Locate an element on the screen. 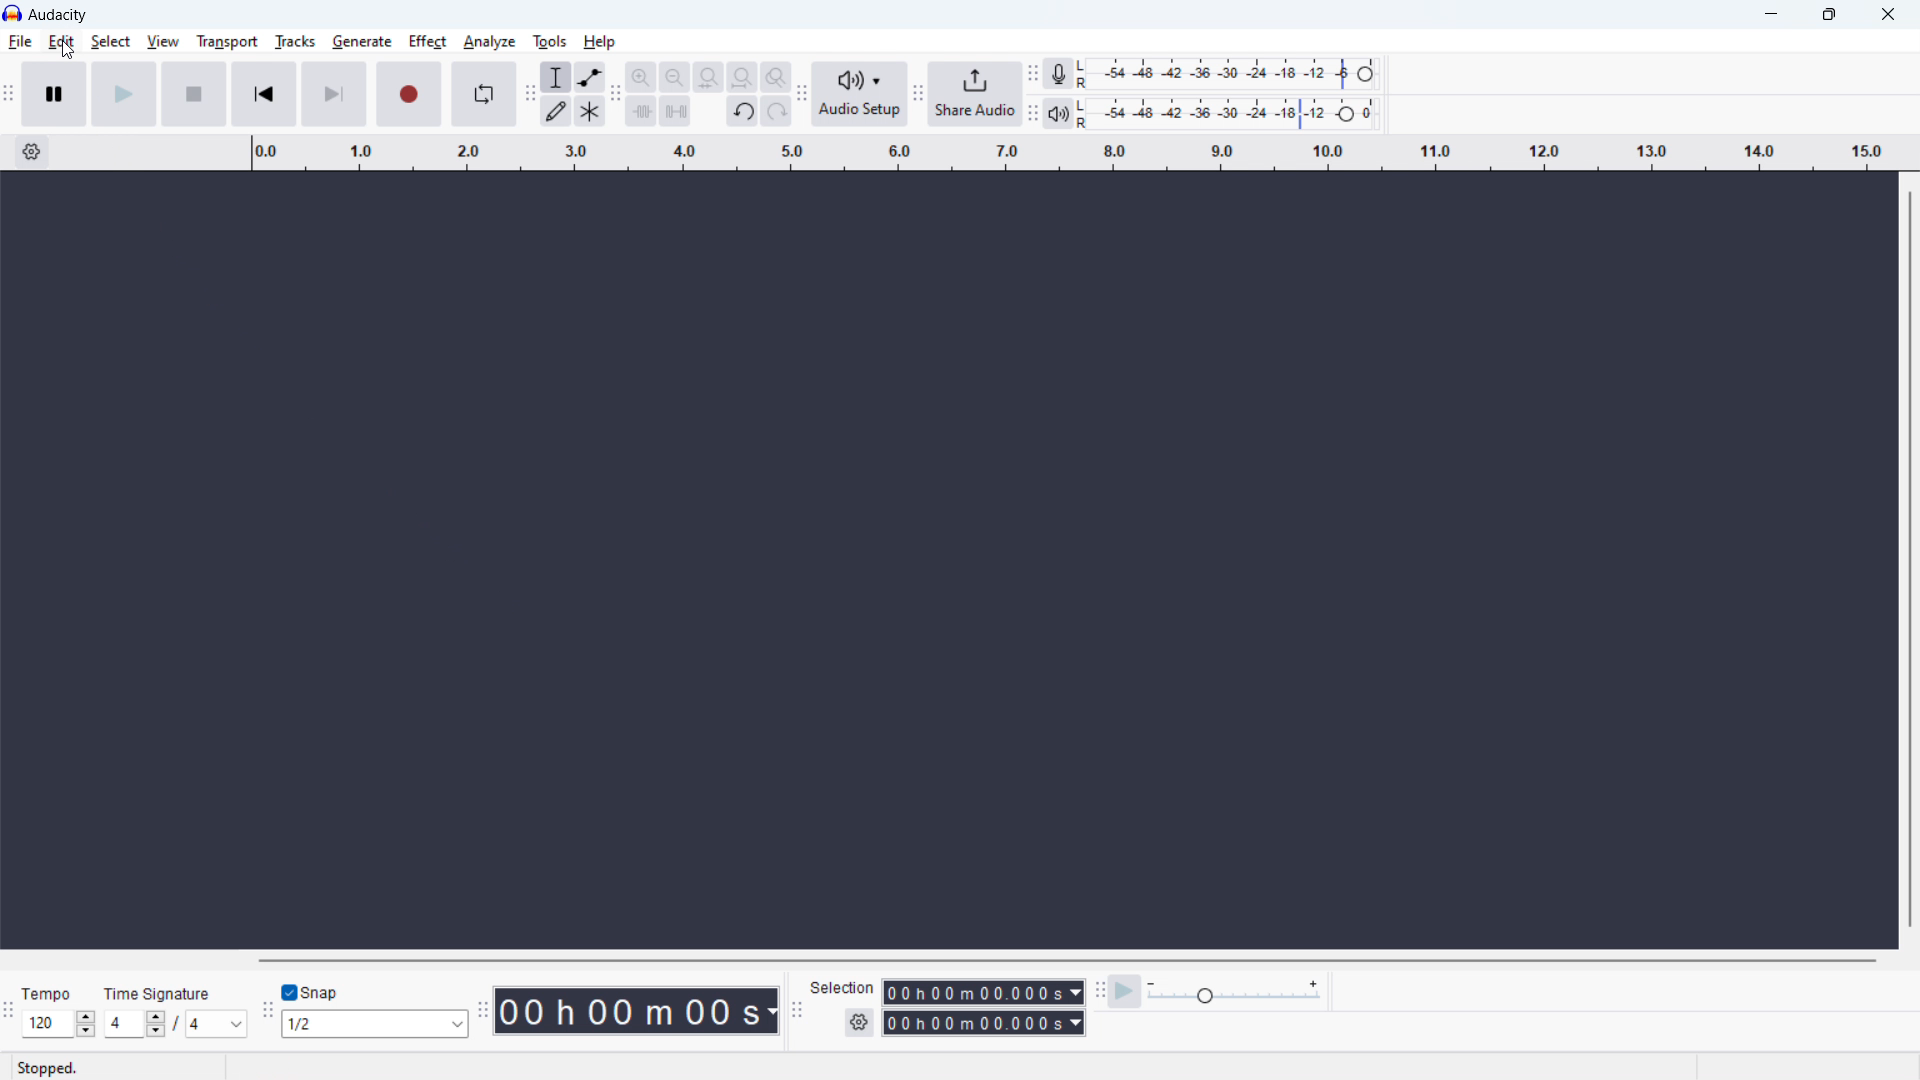 The image size is (1920, 1080). undo is located at coordinates (743, 110).